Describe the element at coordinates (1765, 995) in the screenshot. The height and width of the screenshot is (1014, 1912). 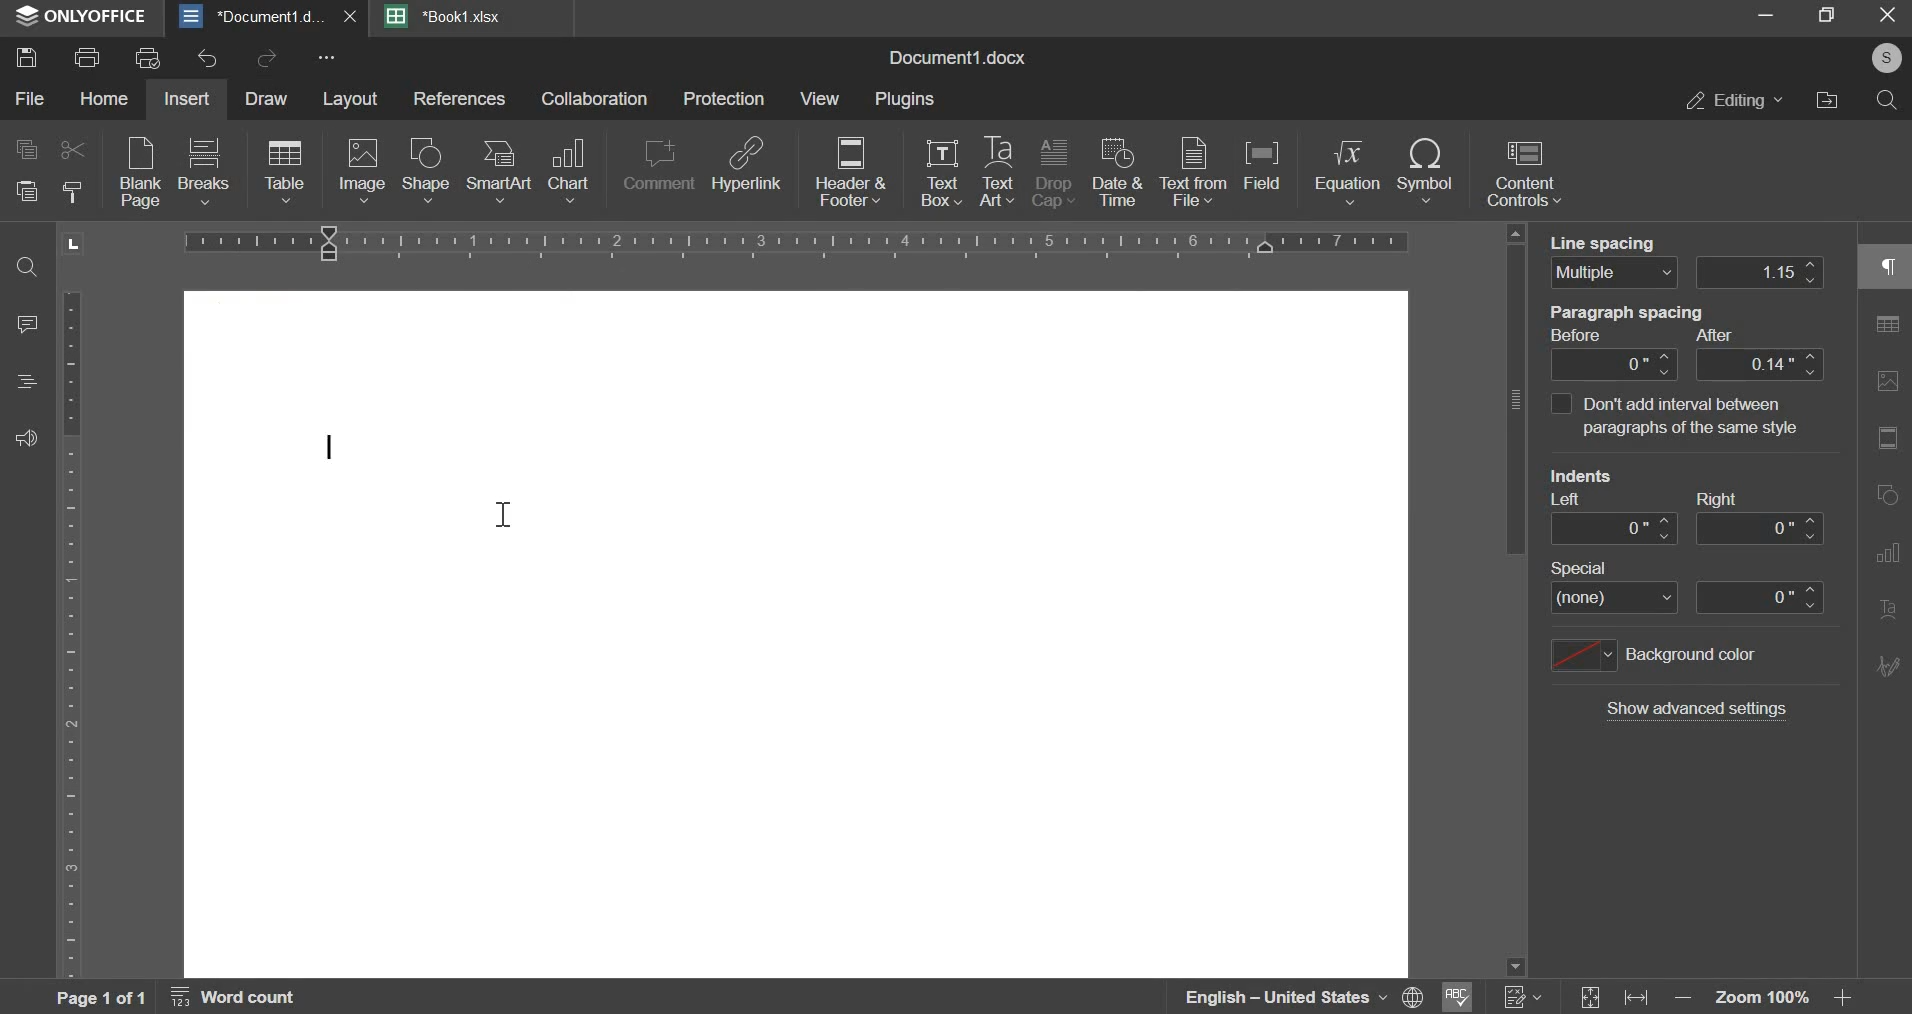
I see `zoom` at that location.